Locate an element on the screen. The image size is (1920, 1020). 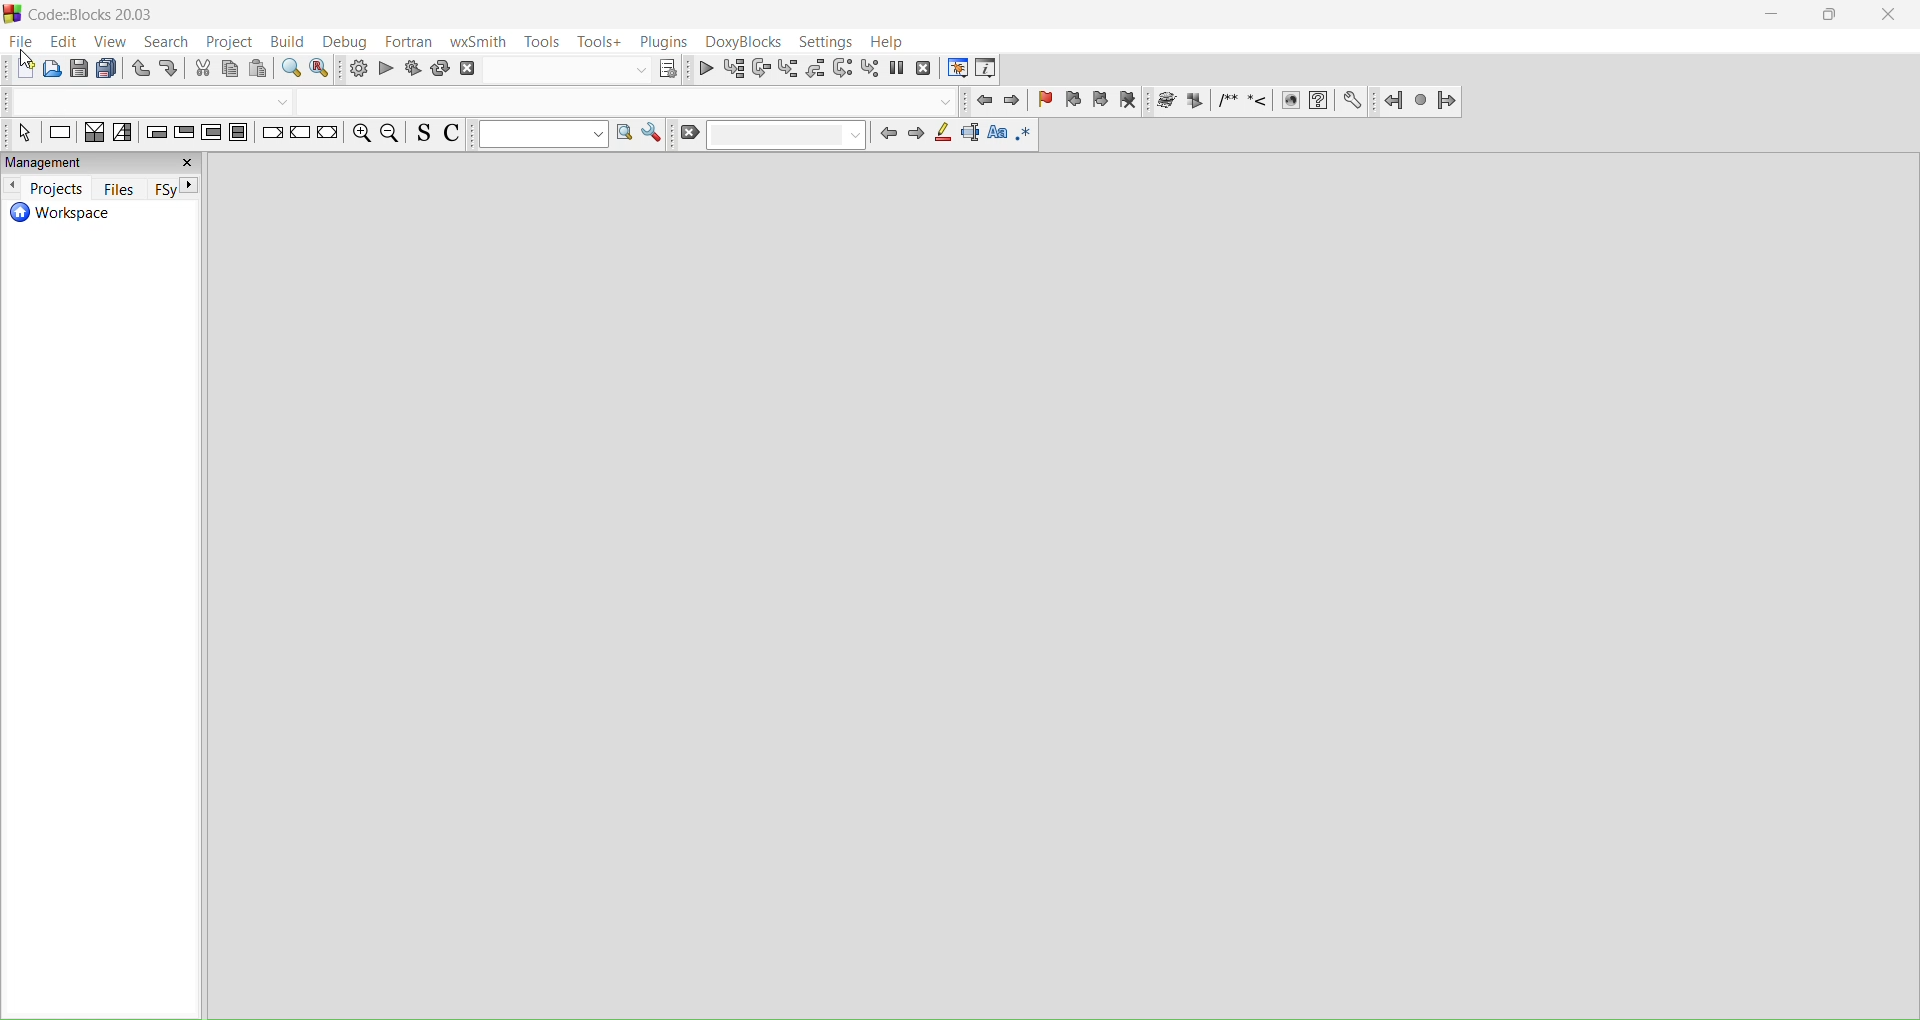
fortran is located at coordinates (410, 43).